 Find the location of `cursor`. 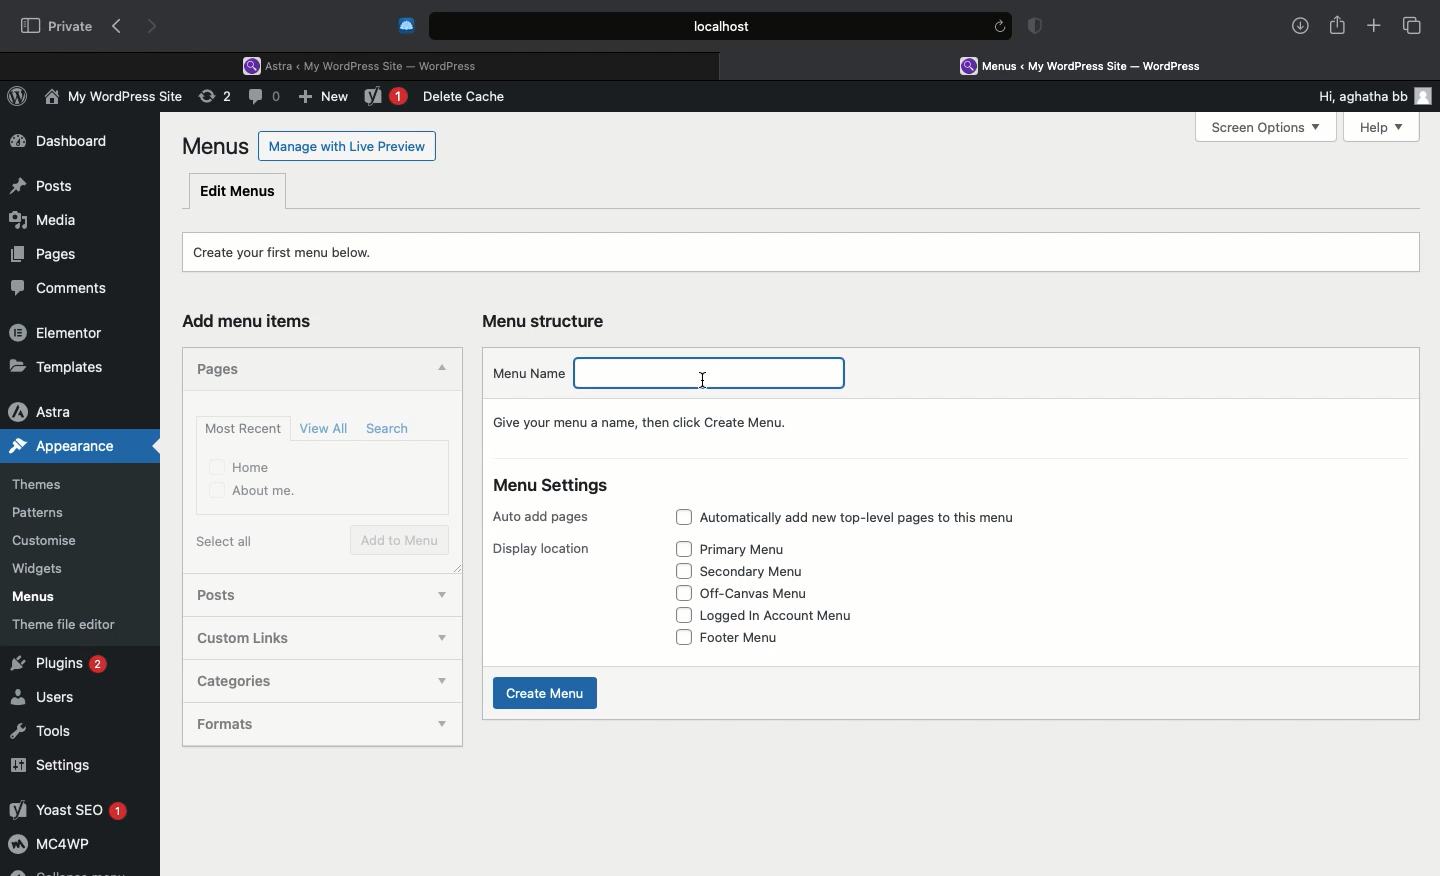

cursor is located at coordinates (701, 380).